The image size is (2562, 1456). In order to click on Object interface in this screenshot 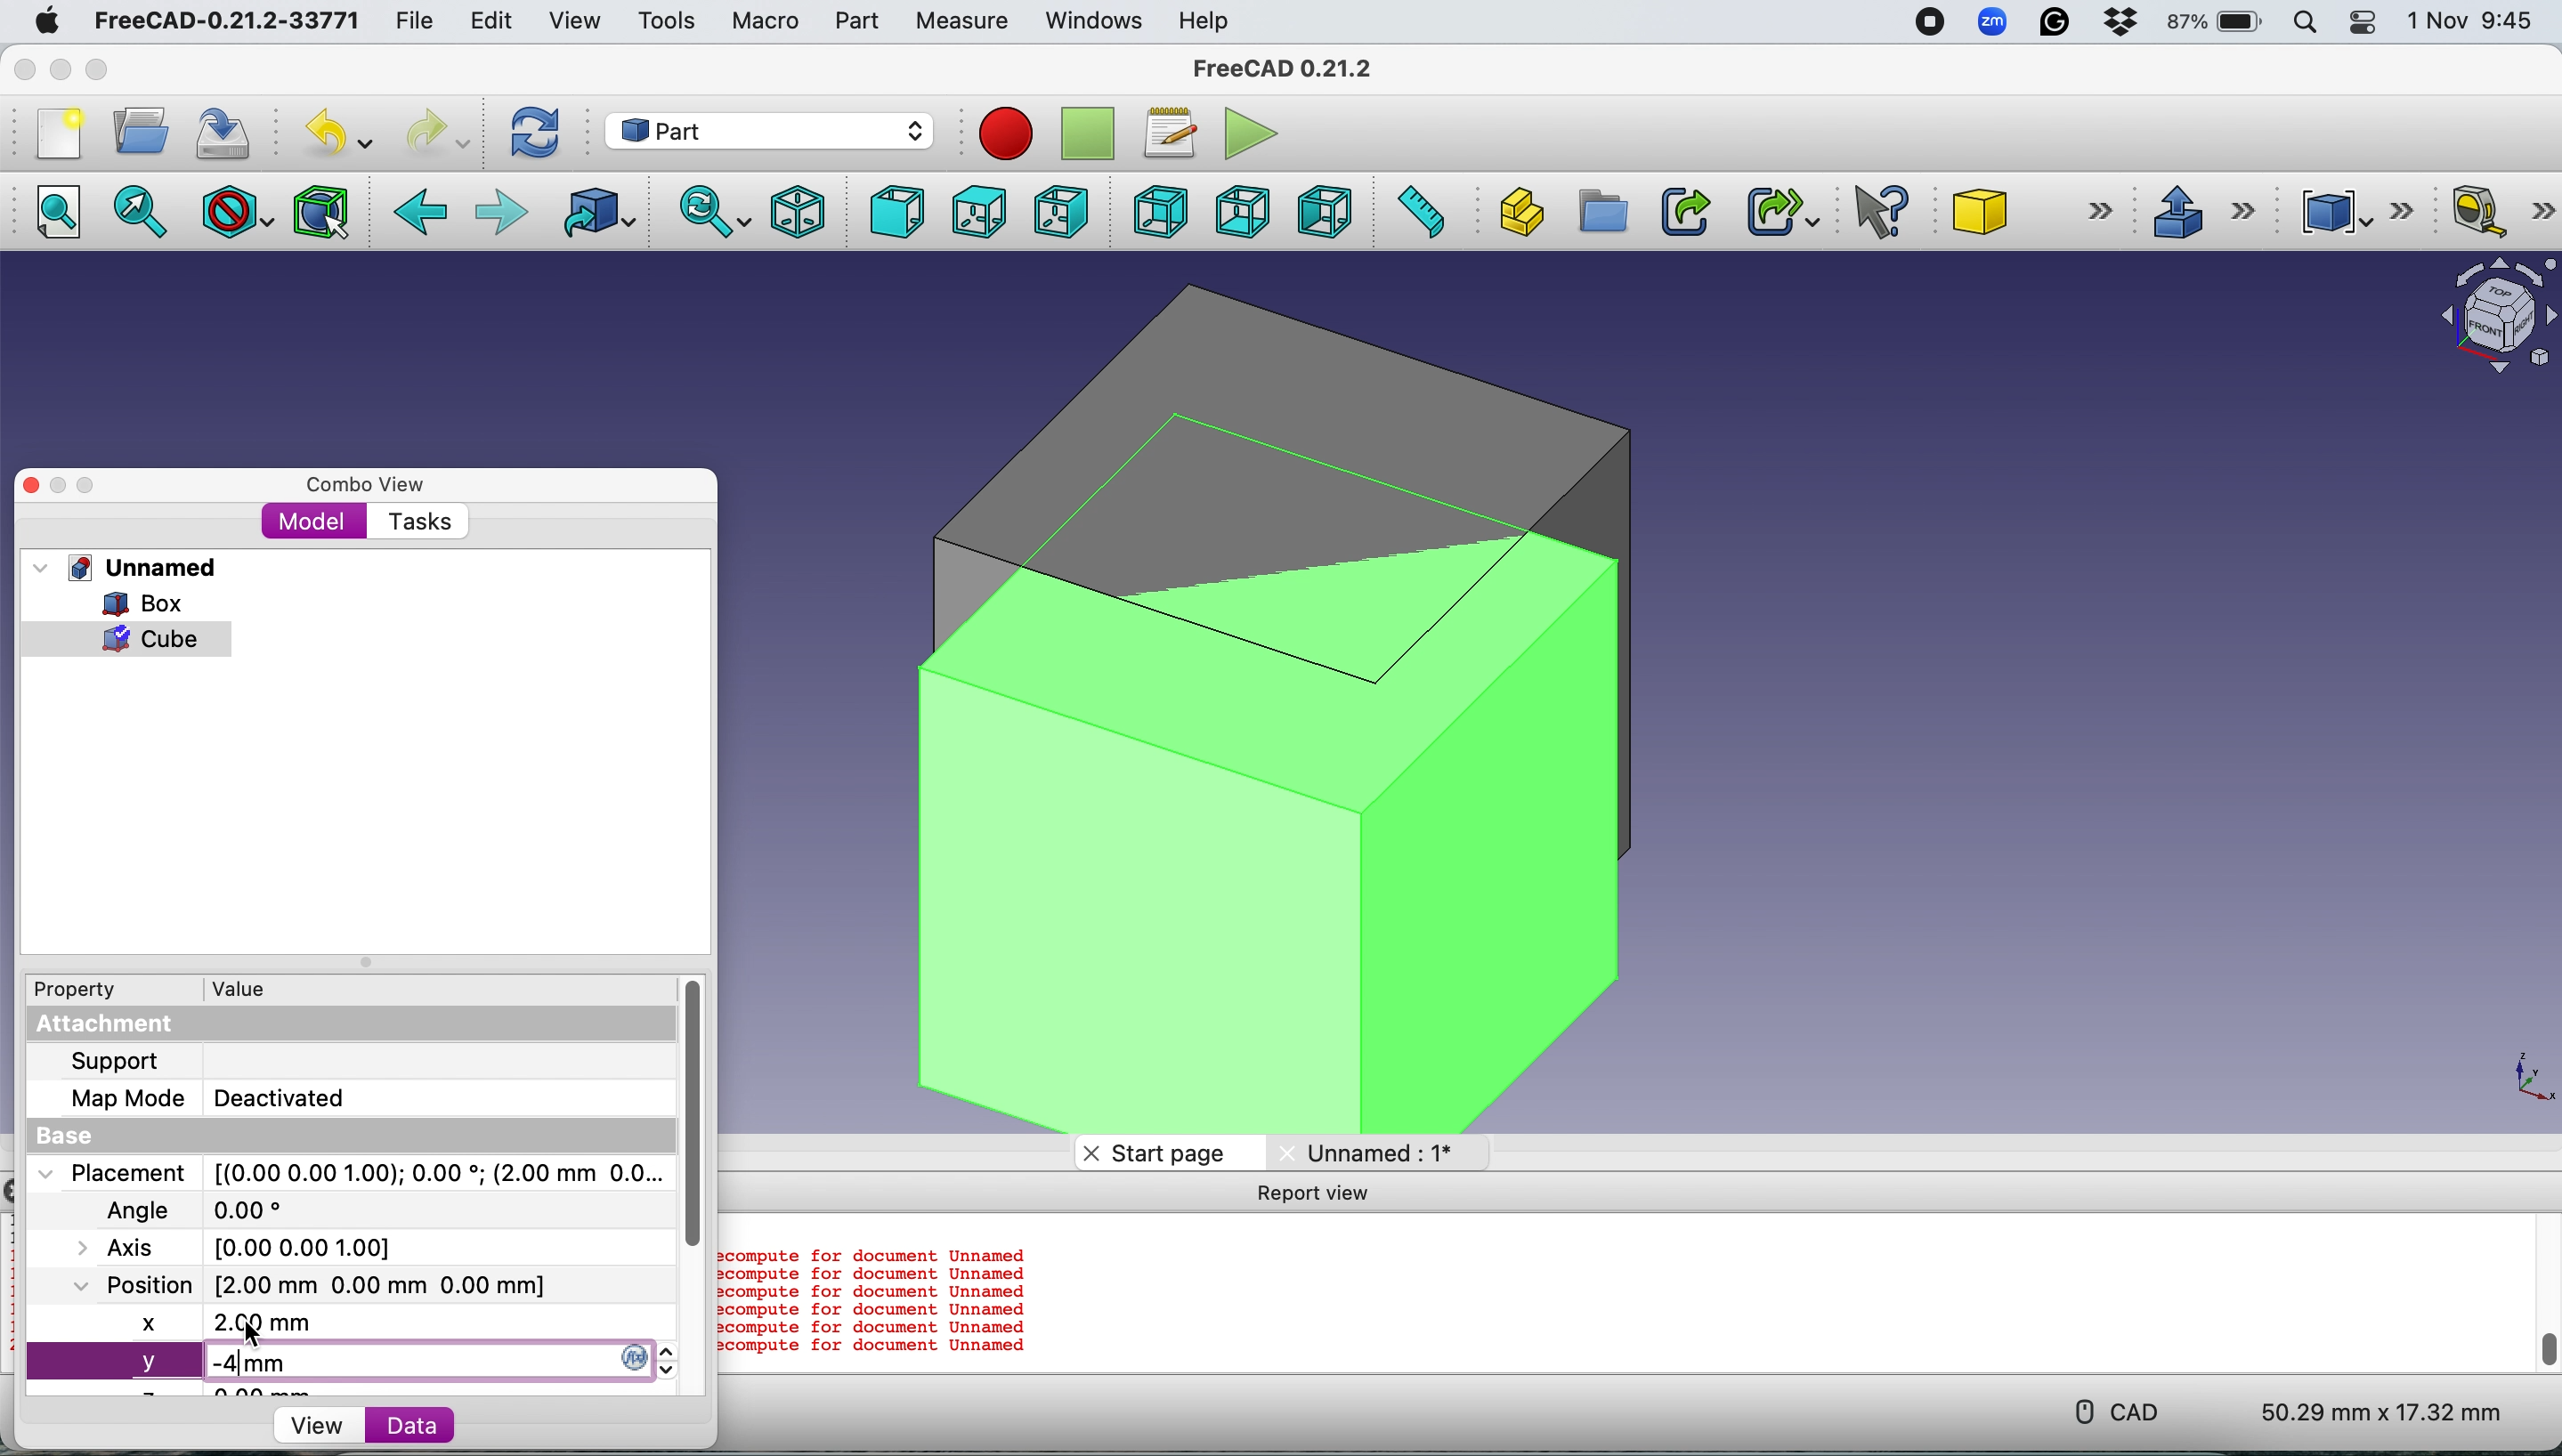, I will do `click(2488, 319)`.